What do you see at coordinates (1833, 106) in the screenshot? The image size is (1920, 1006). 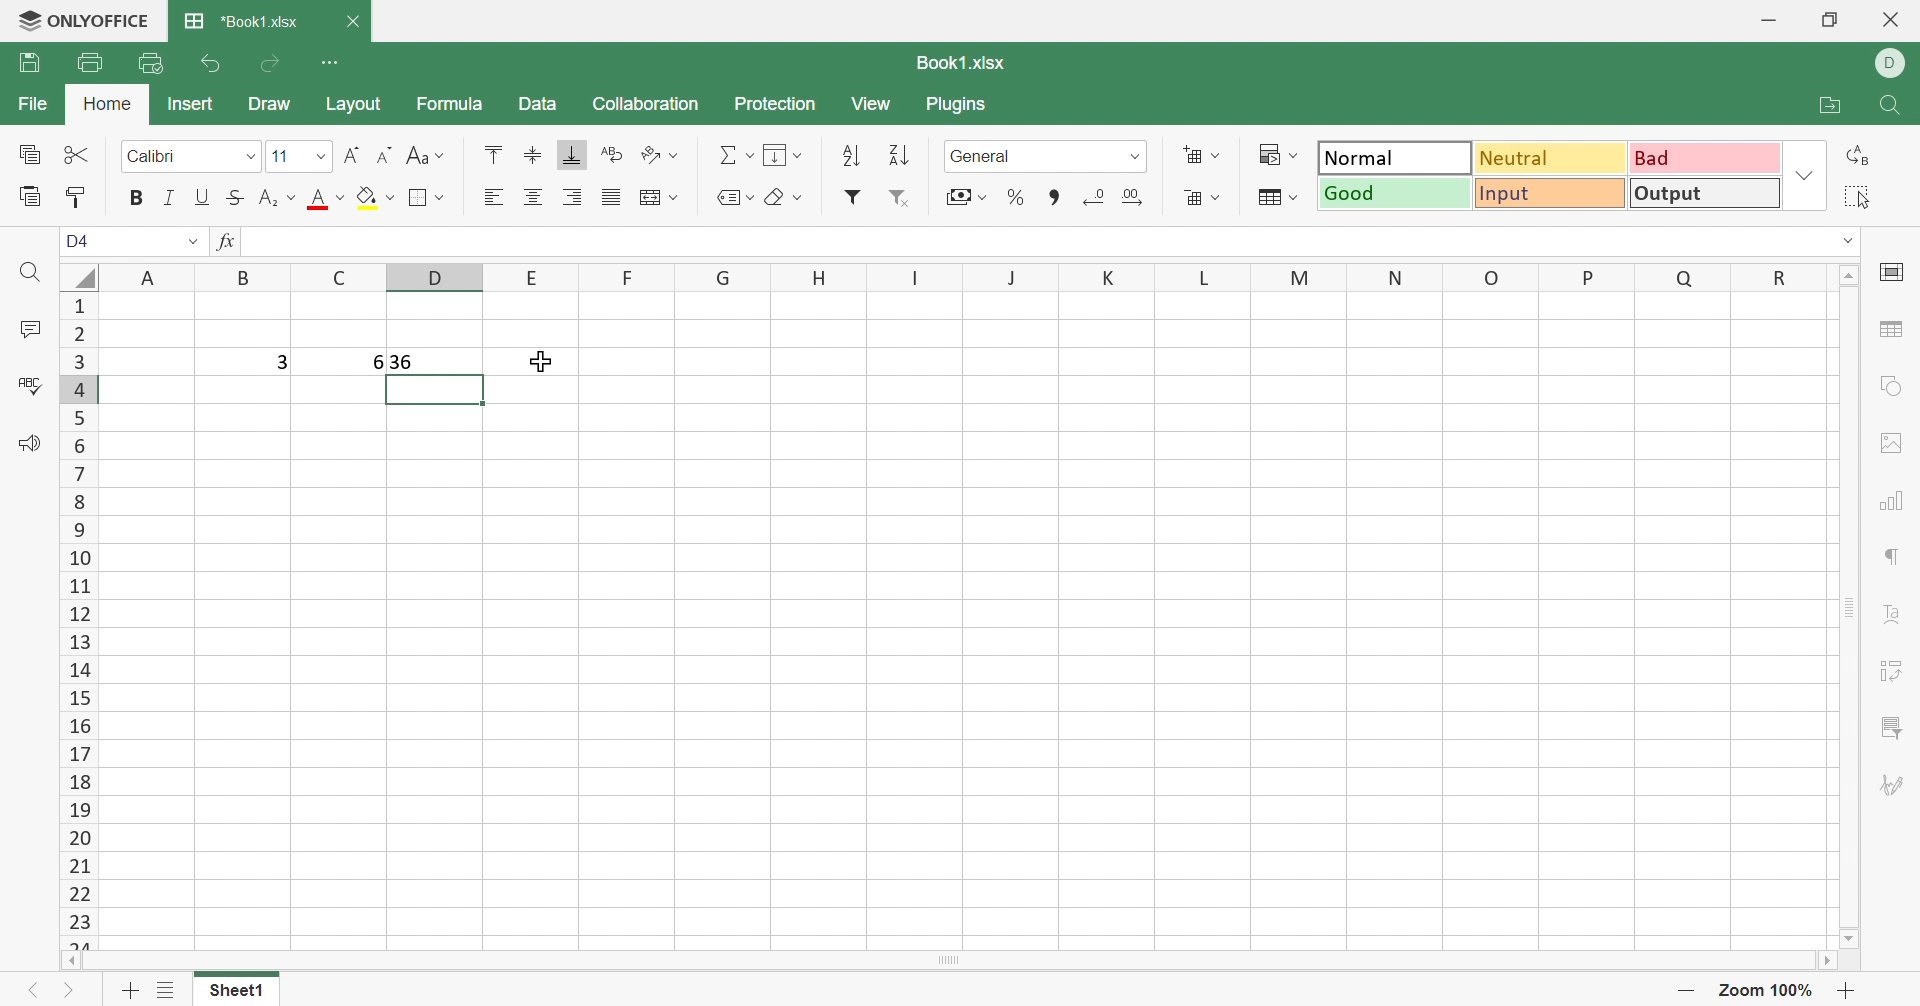 I see `Open file location` at bounding box center [1833, 106].